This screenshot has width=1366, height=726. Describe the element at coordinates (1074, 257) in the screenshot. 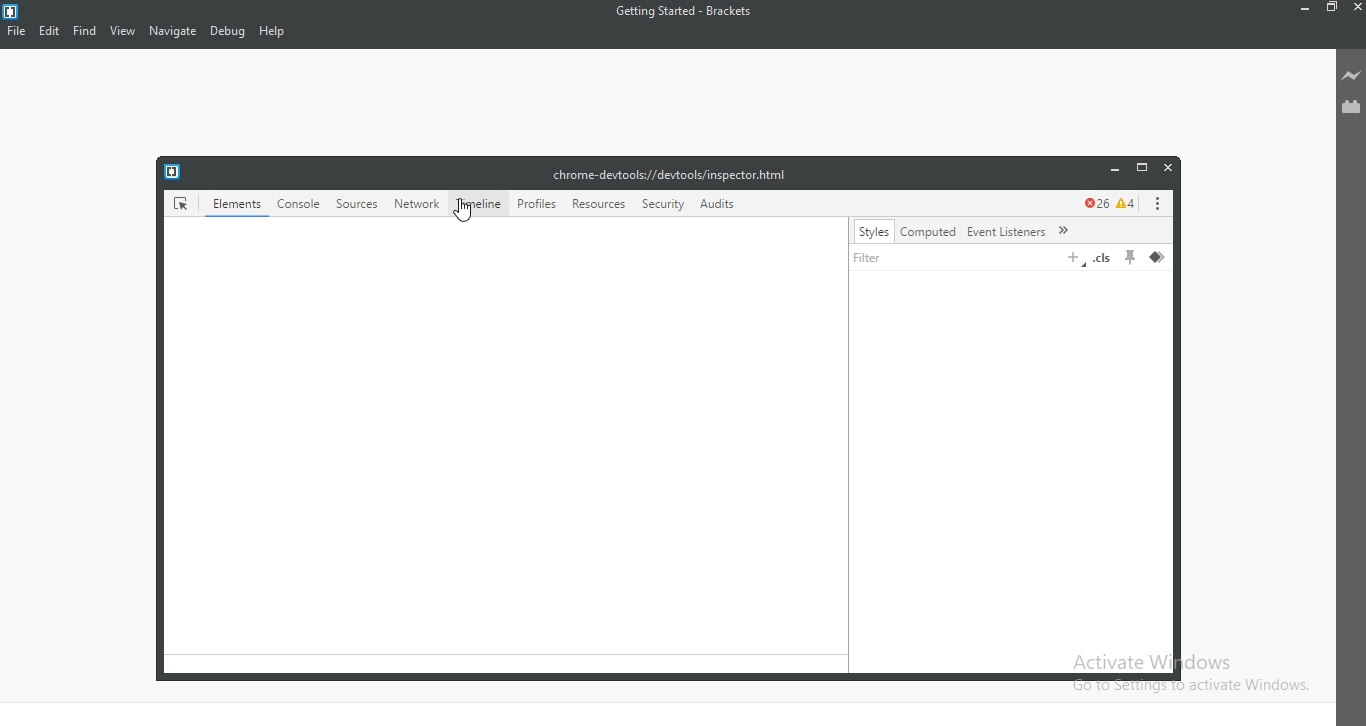

I see `add` at that location.